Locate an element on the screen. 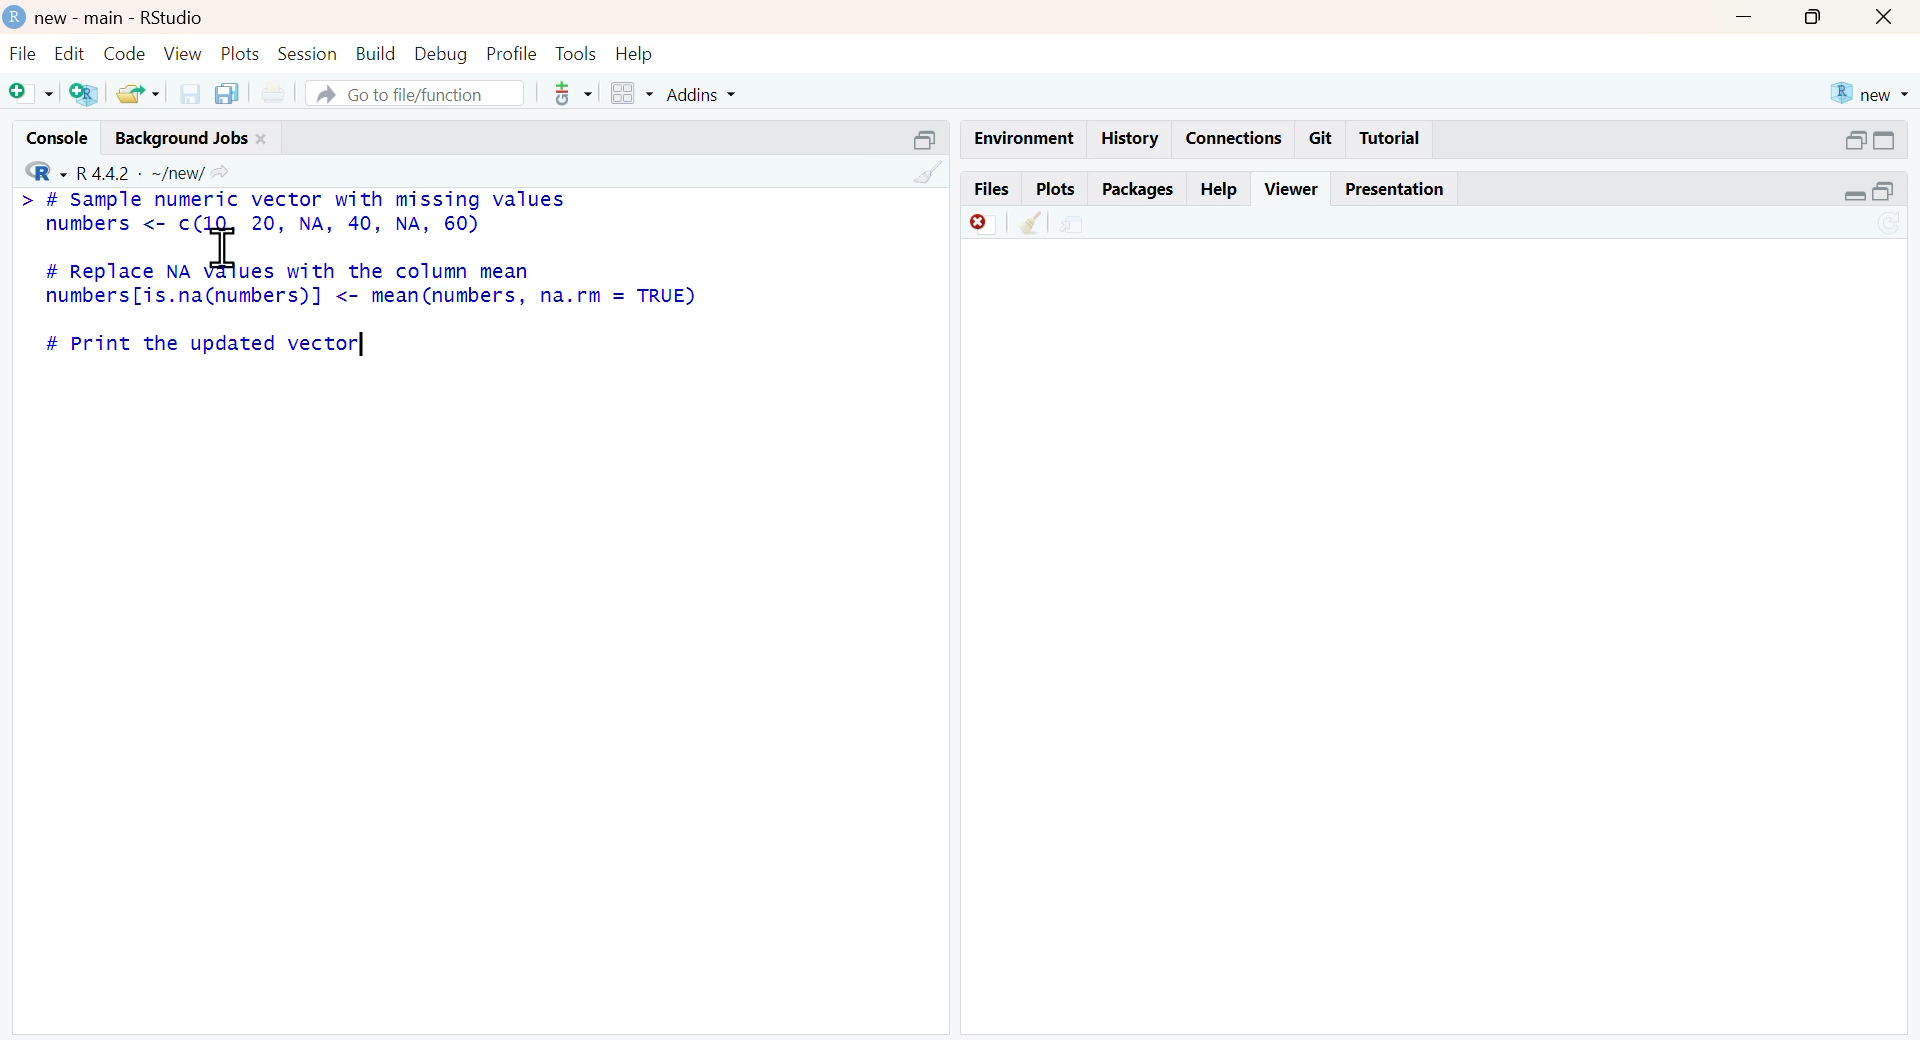 The image size is (1920, 1040). share icon is located at coordinates (219, 173).